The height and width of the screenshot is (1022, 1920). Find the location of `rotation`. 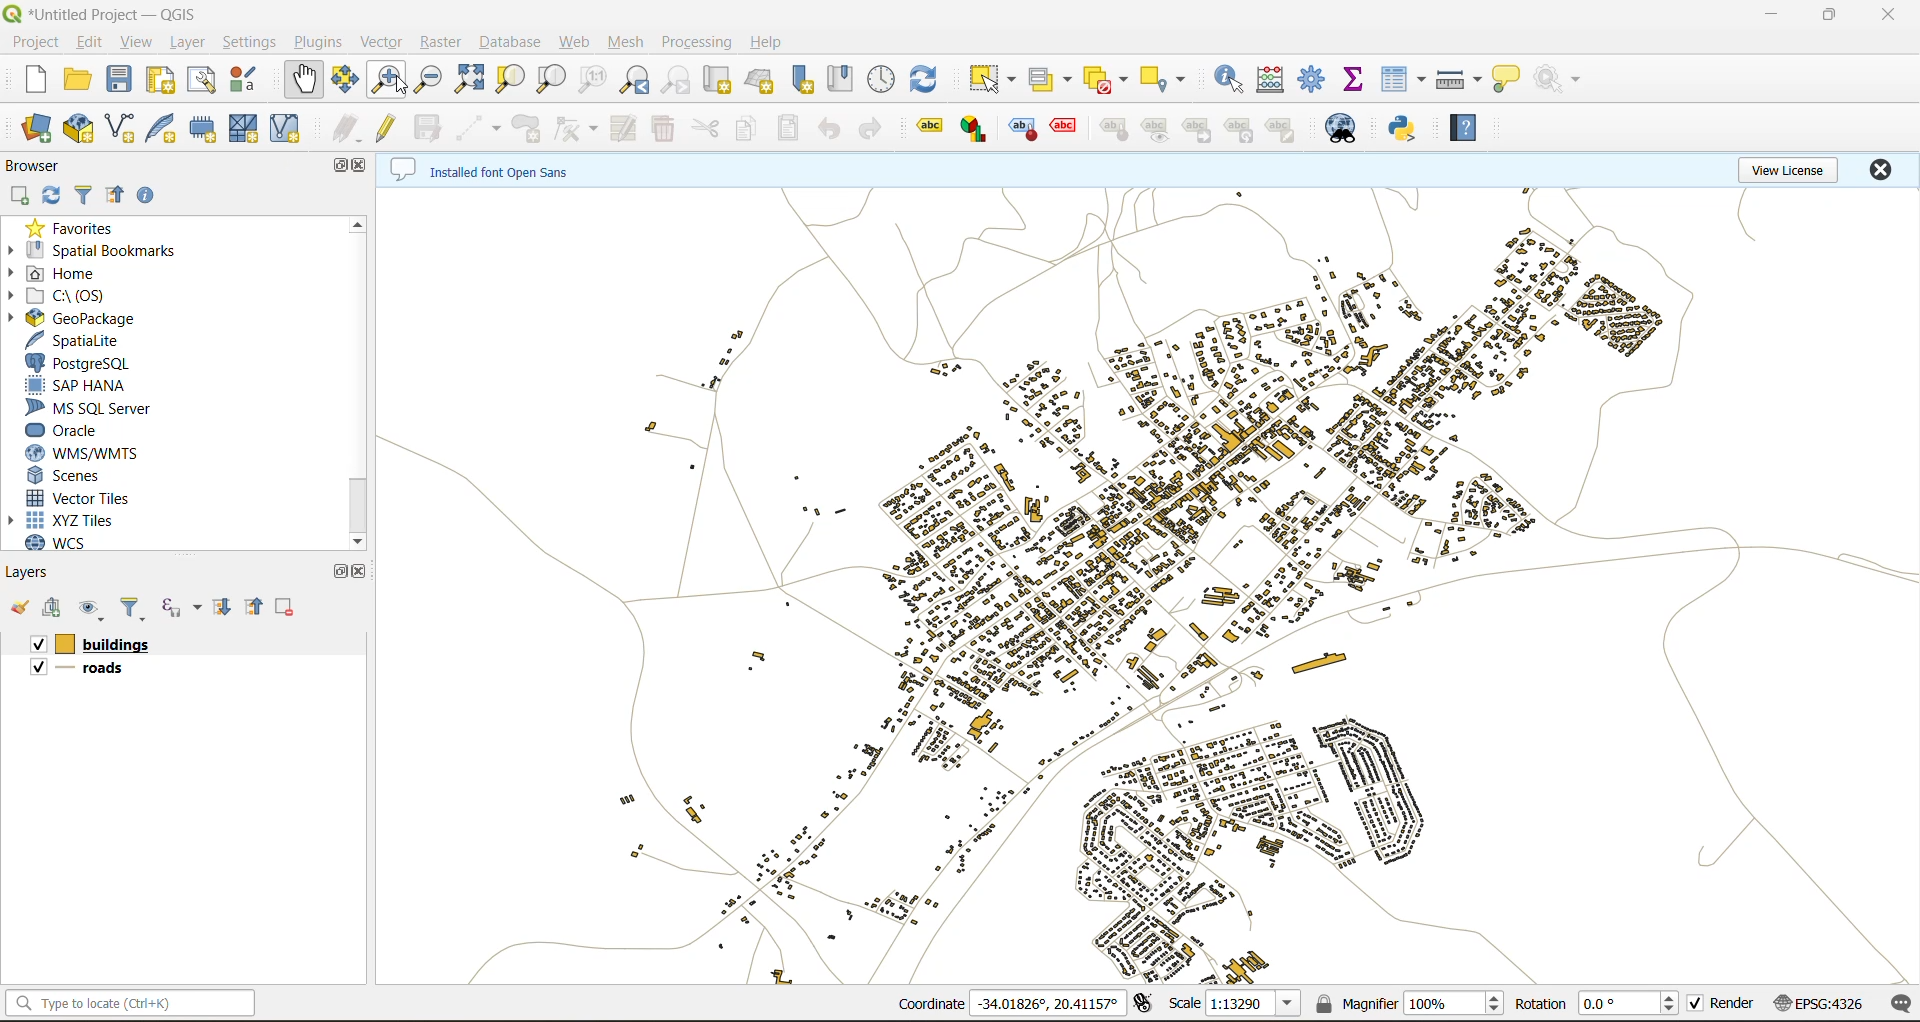

rotation is located at coordinates (1596, 1004).